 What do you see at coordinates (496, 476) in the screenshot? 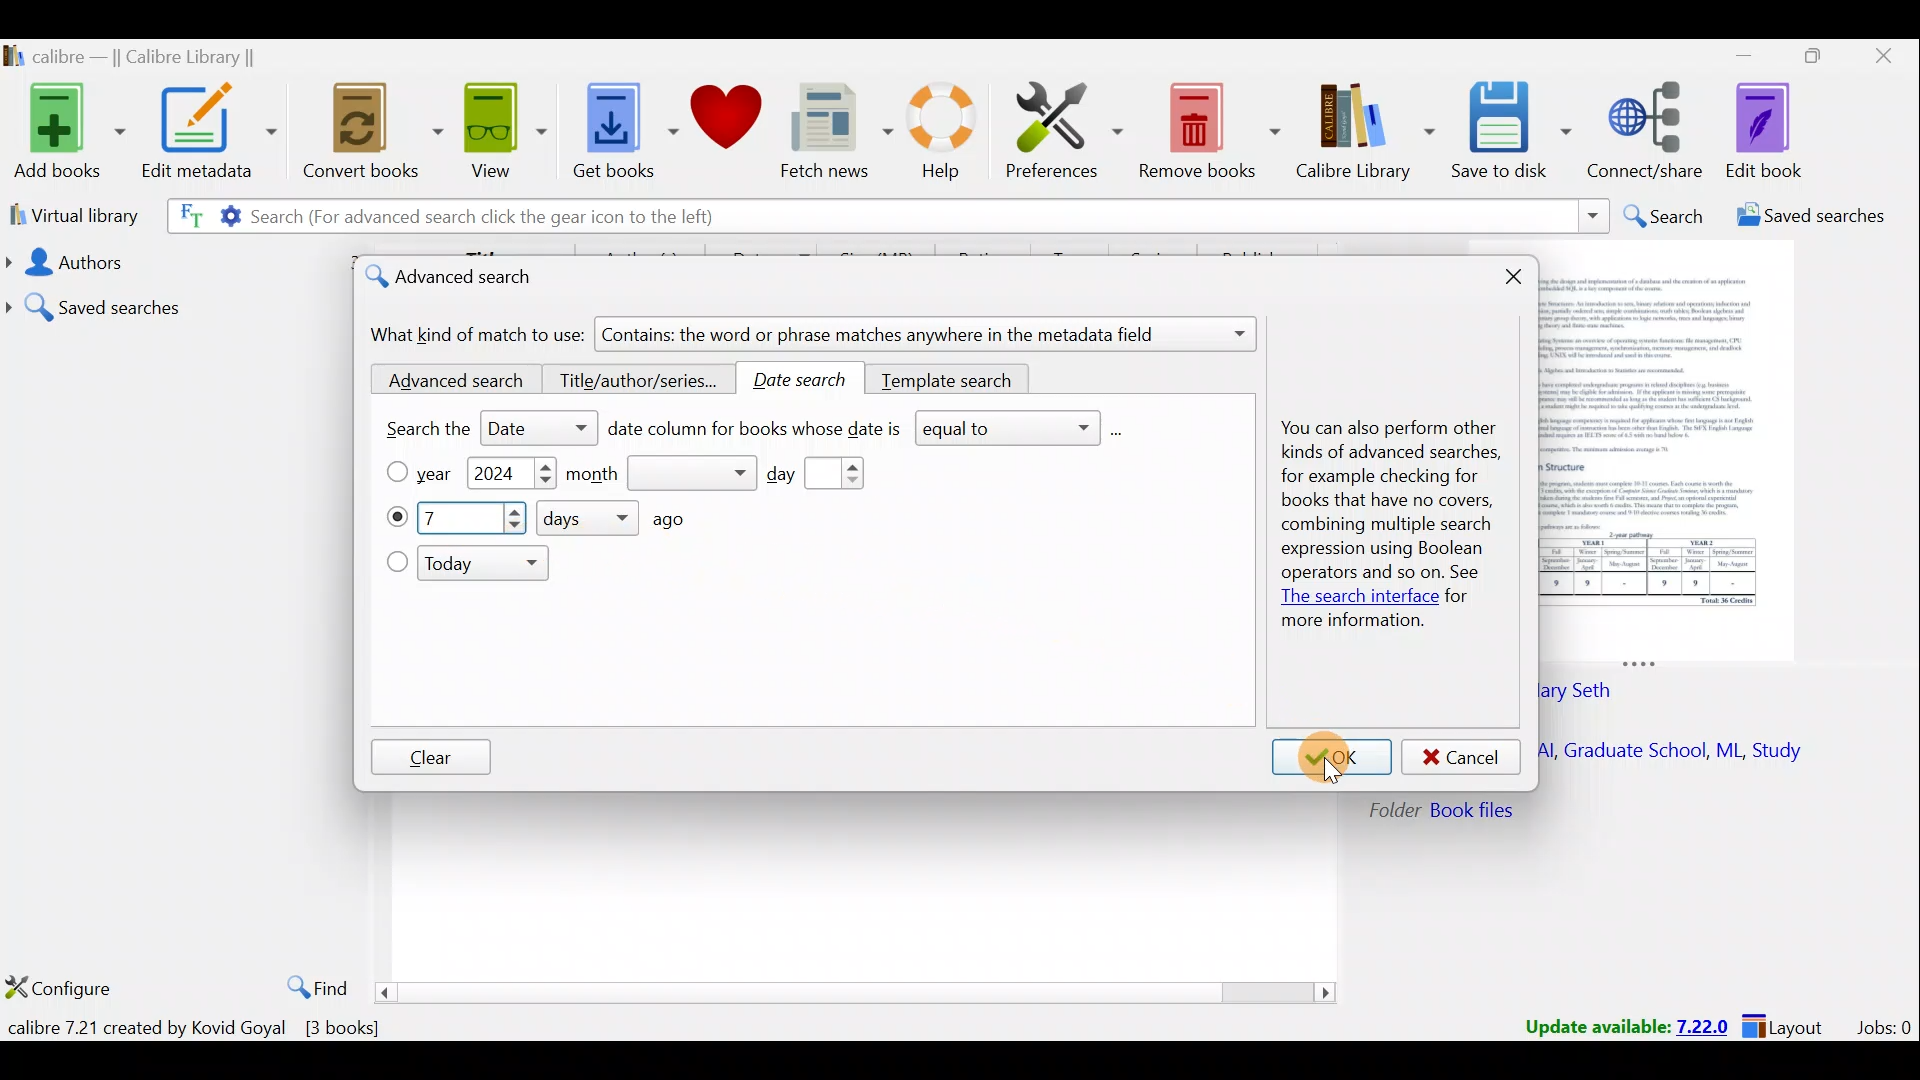
I see `2024` at bounding box center [496, 476].